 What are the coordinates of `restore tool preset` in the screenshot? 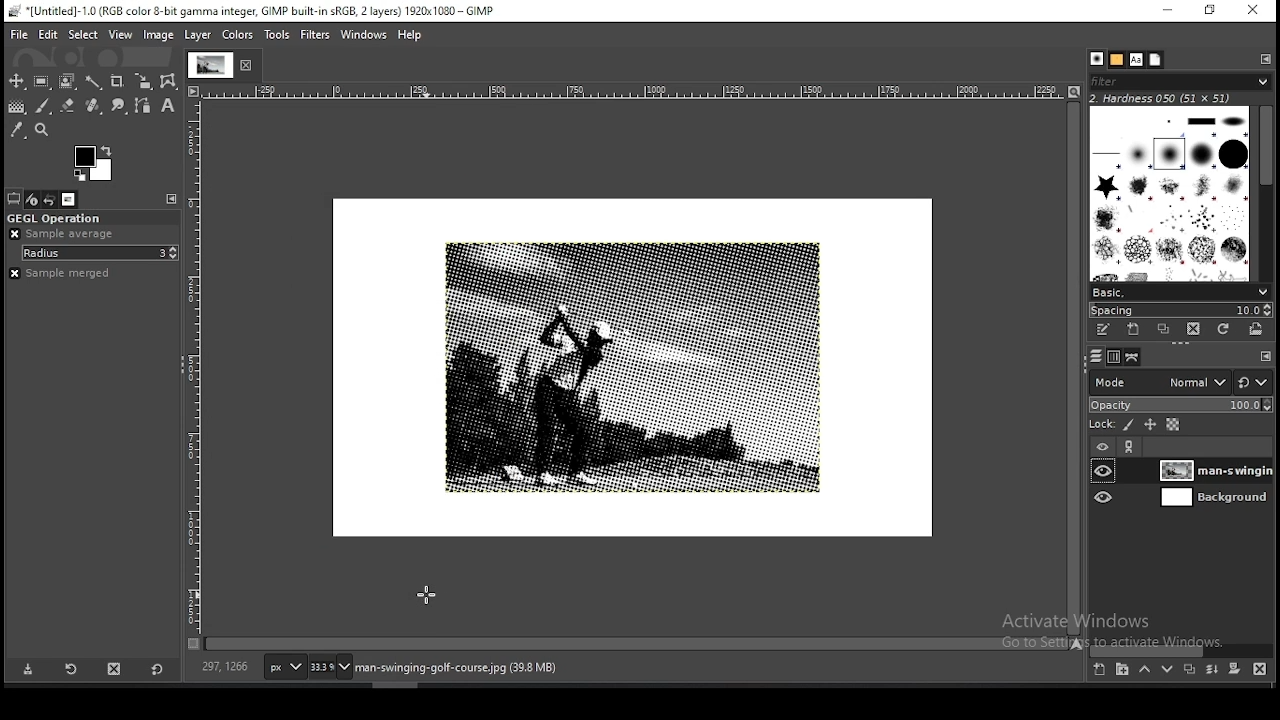 It's located at (69, 669).